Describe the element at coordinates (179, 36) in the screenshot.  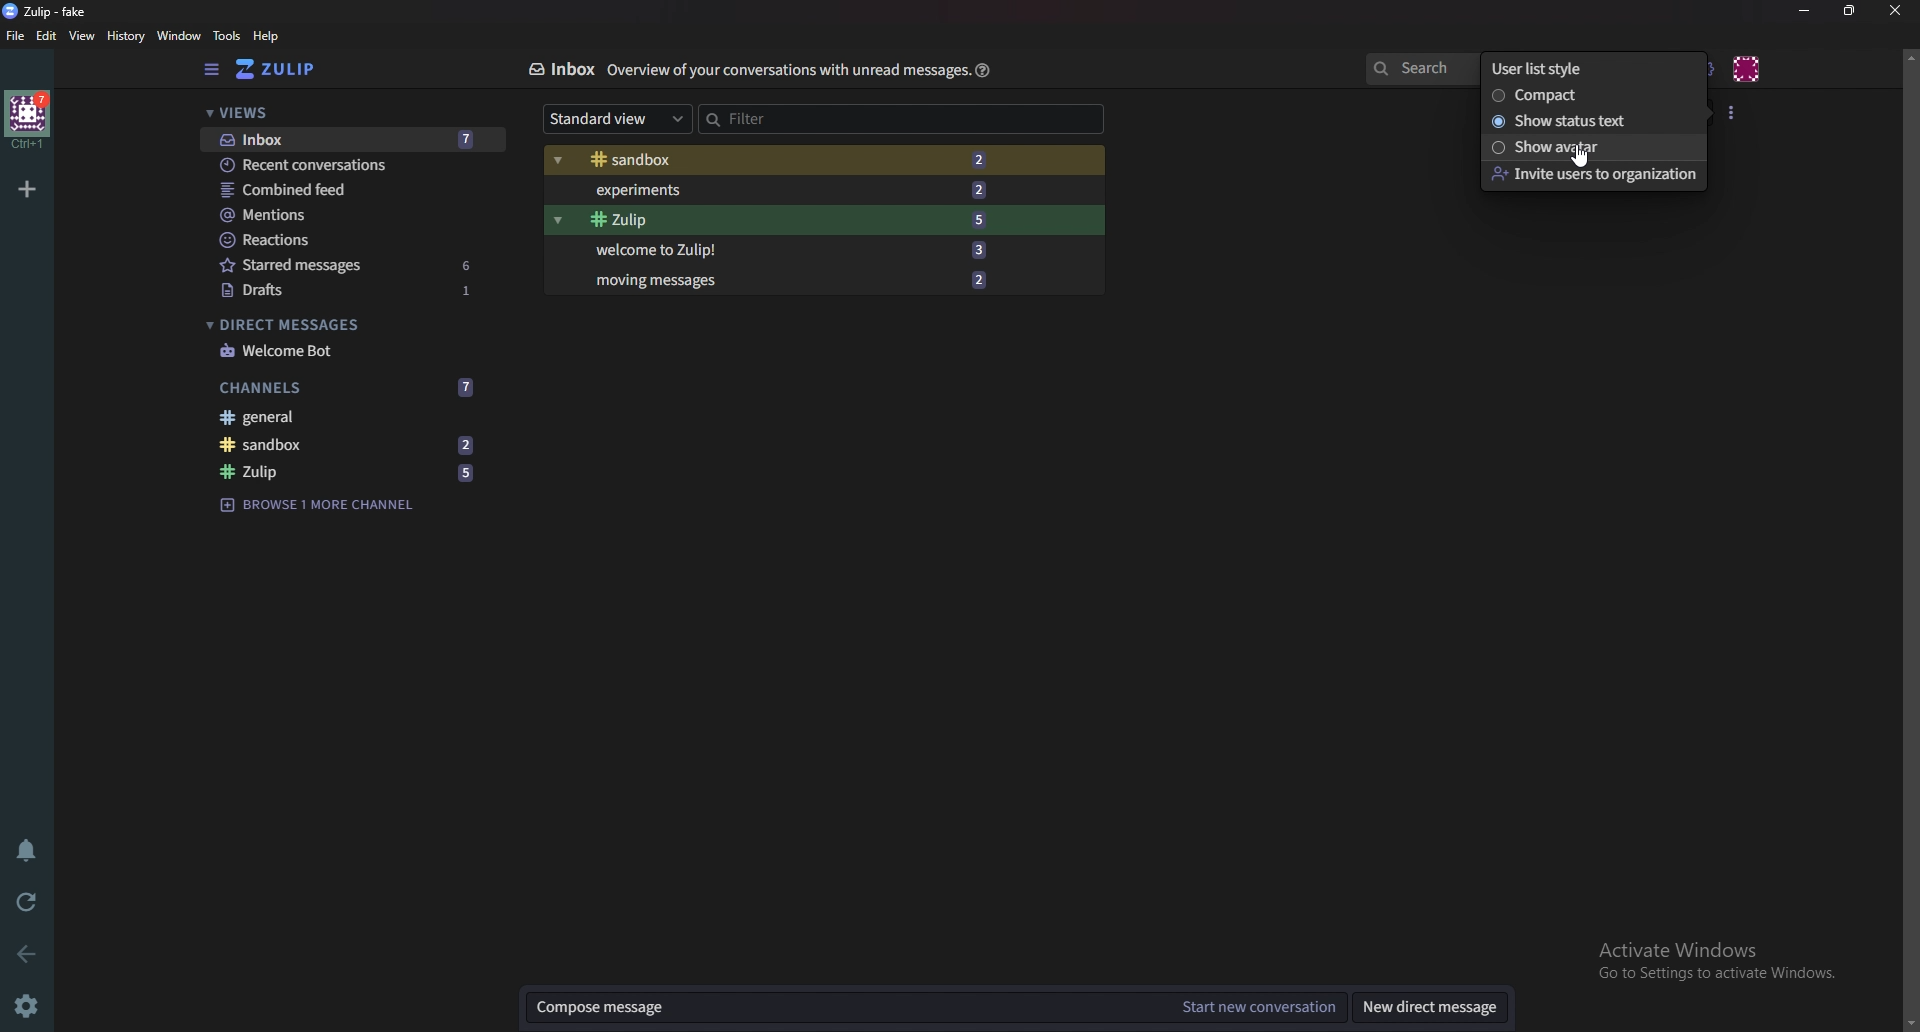
I see `Window` at that location.